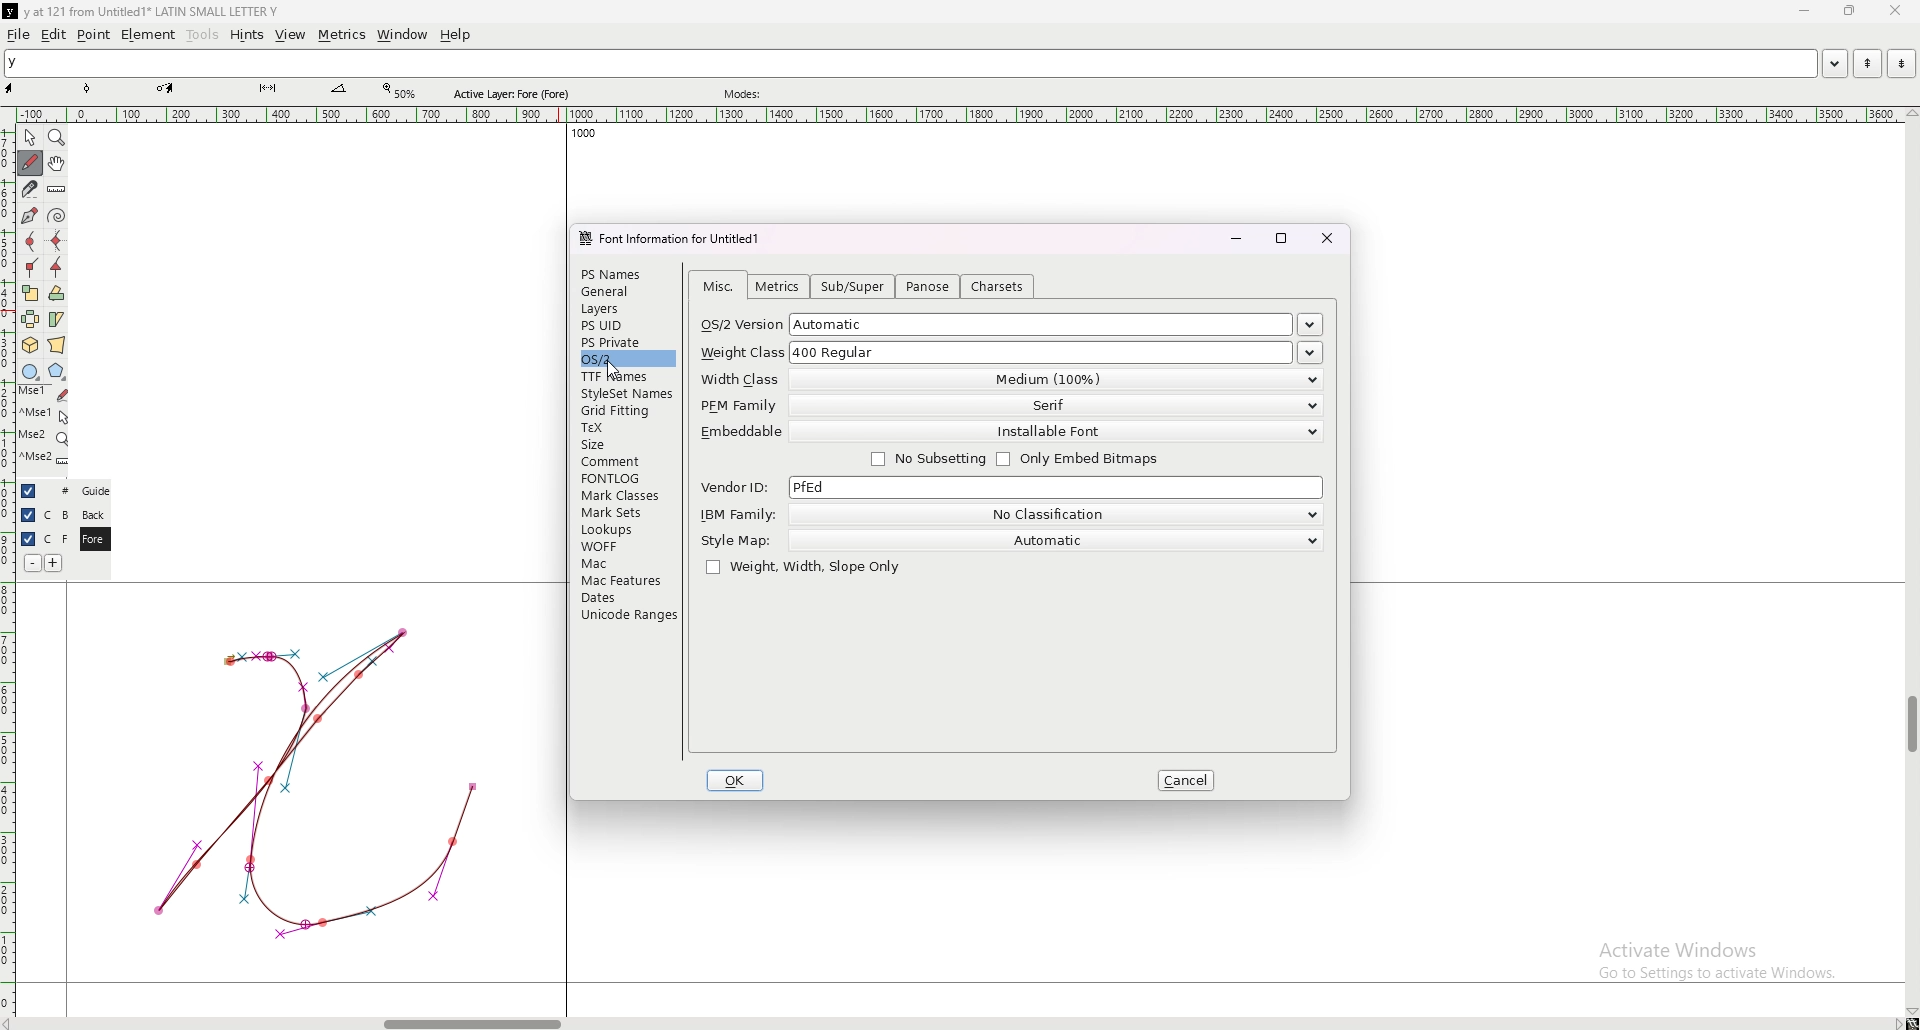  I want to click on polygon or star, so click(57, 372).